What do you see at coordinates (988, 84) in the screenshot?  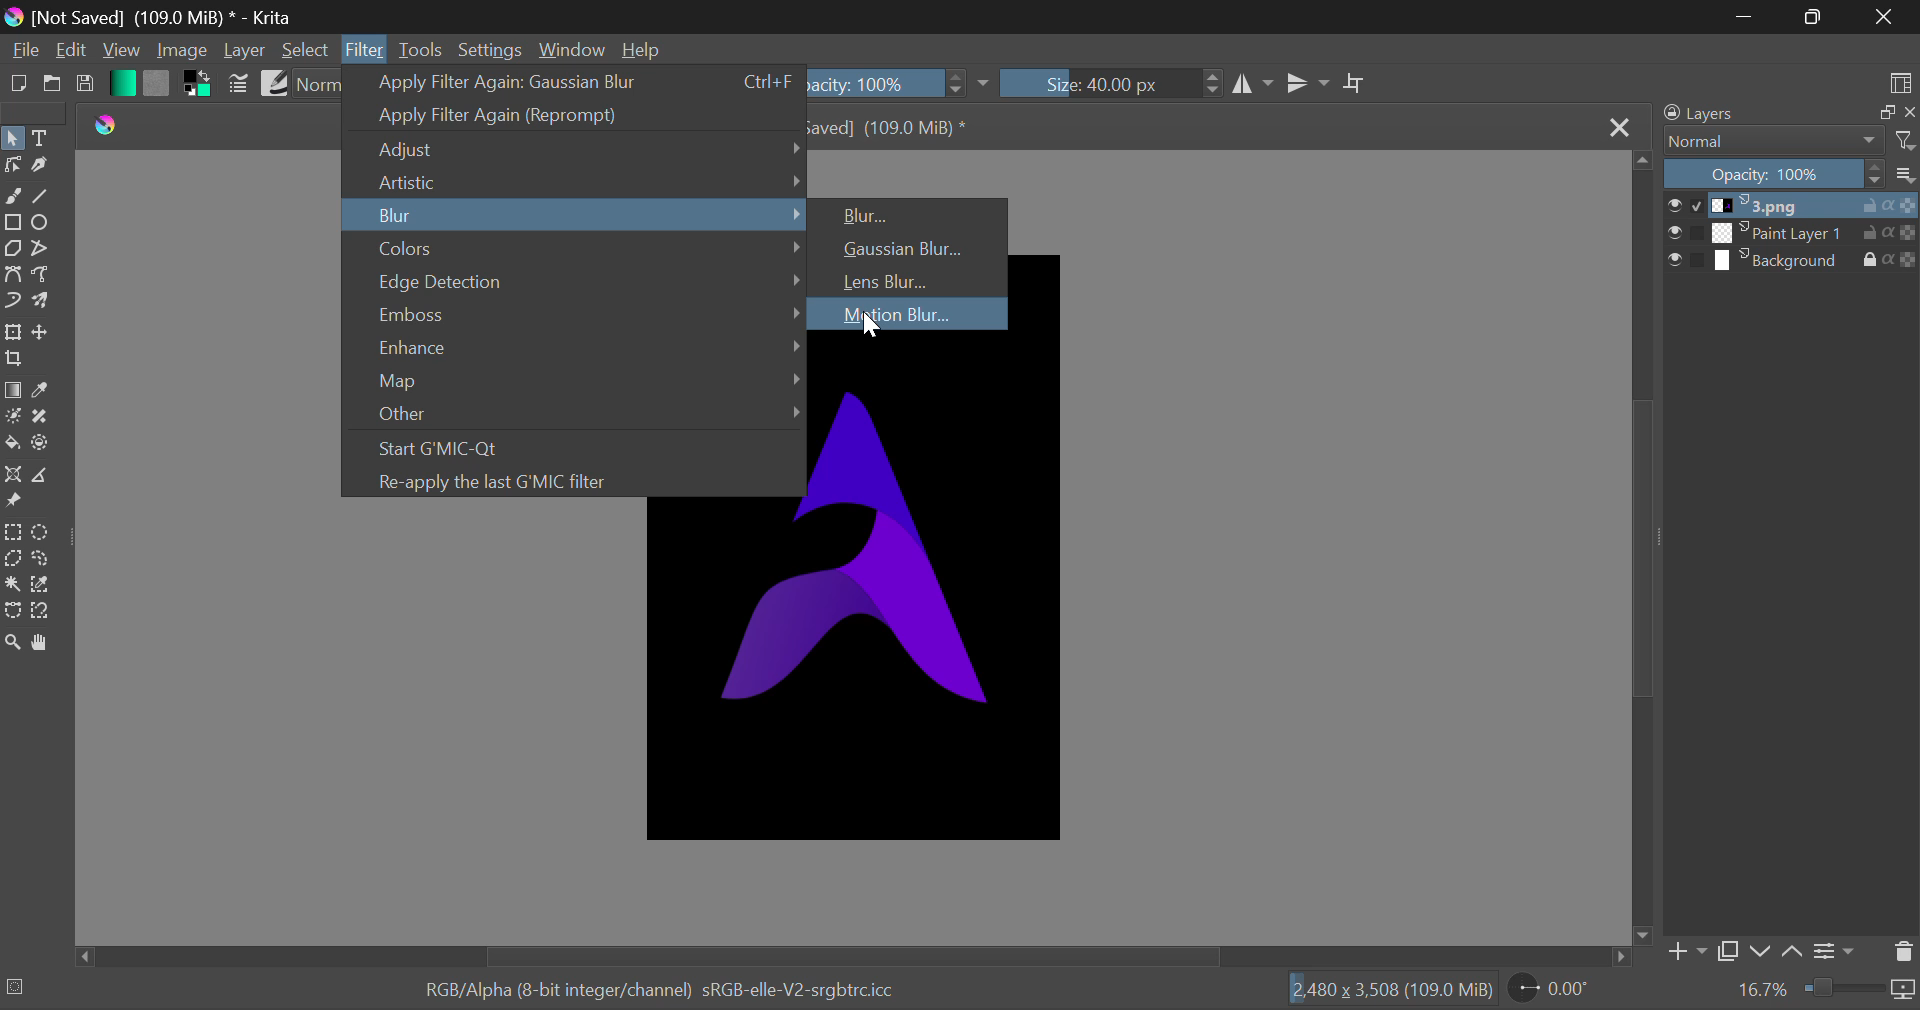 I see `dropdown` at bounding box center [988, 84].